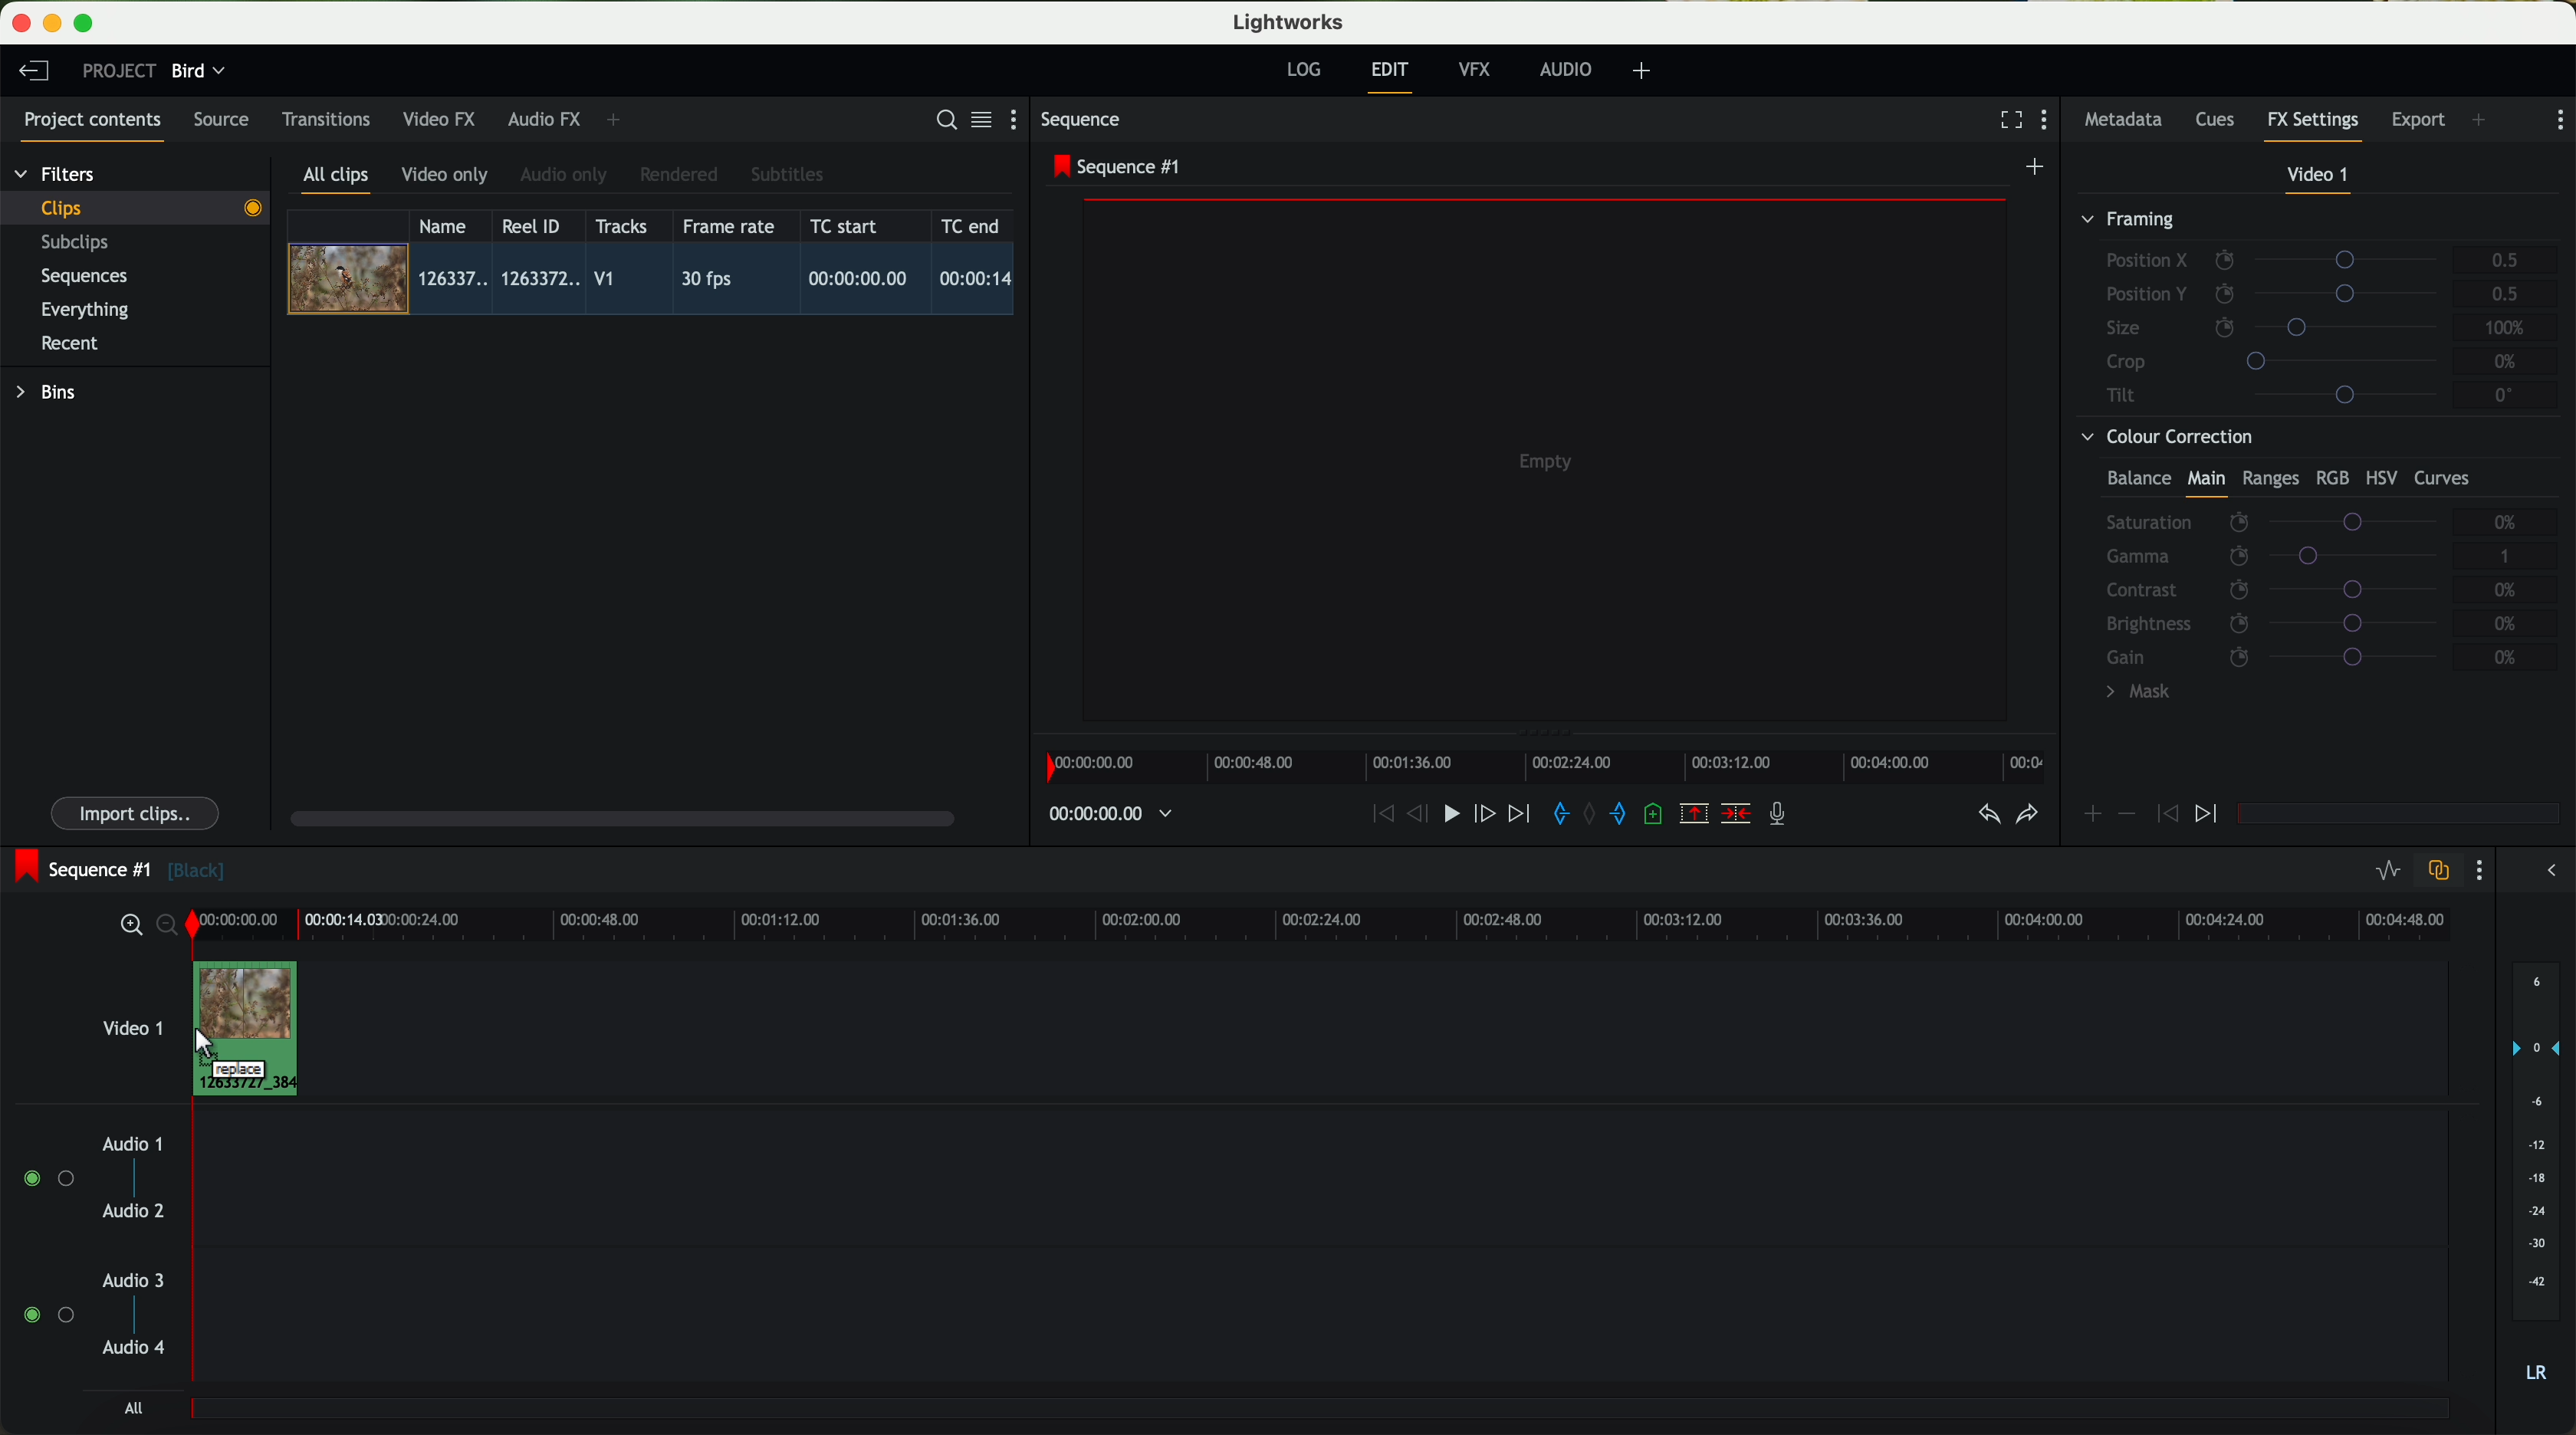 The height and width of the screenshot is (1435, 2576). What do you see at coordinates (2537, 1179) in the screenshot?
I see `audio output level (d/B)` at bounding box center [2537, 1179].